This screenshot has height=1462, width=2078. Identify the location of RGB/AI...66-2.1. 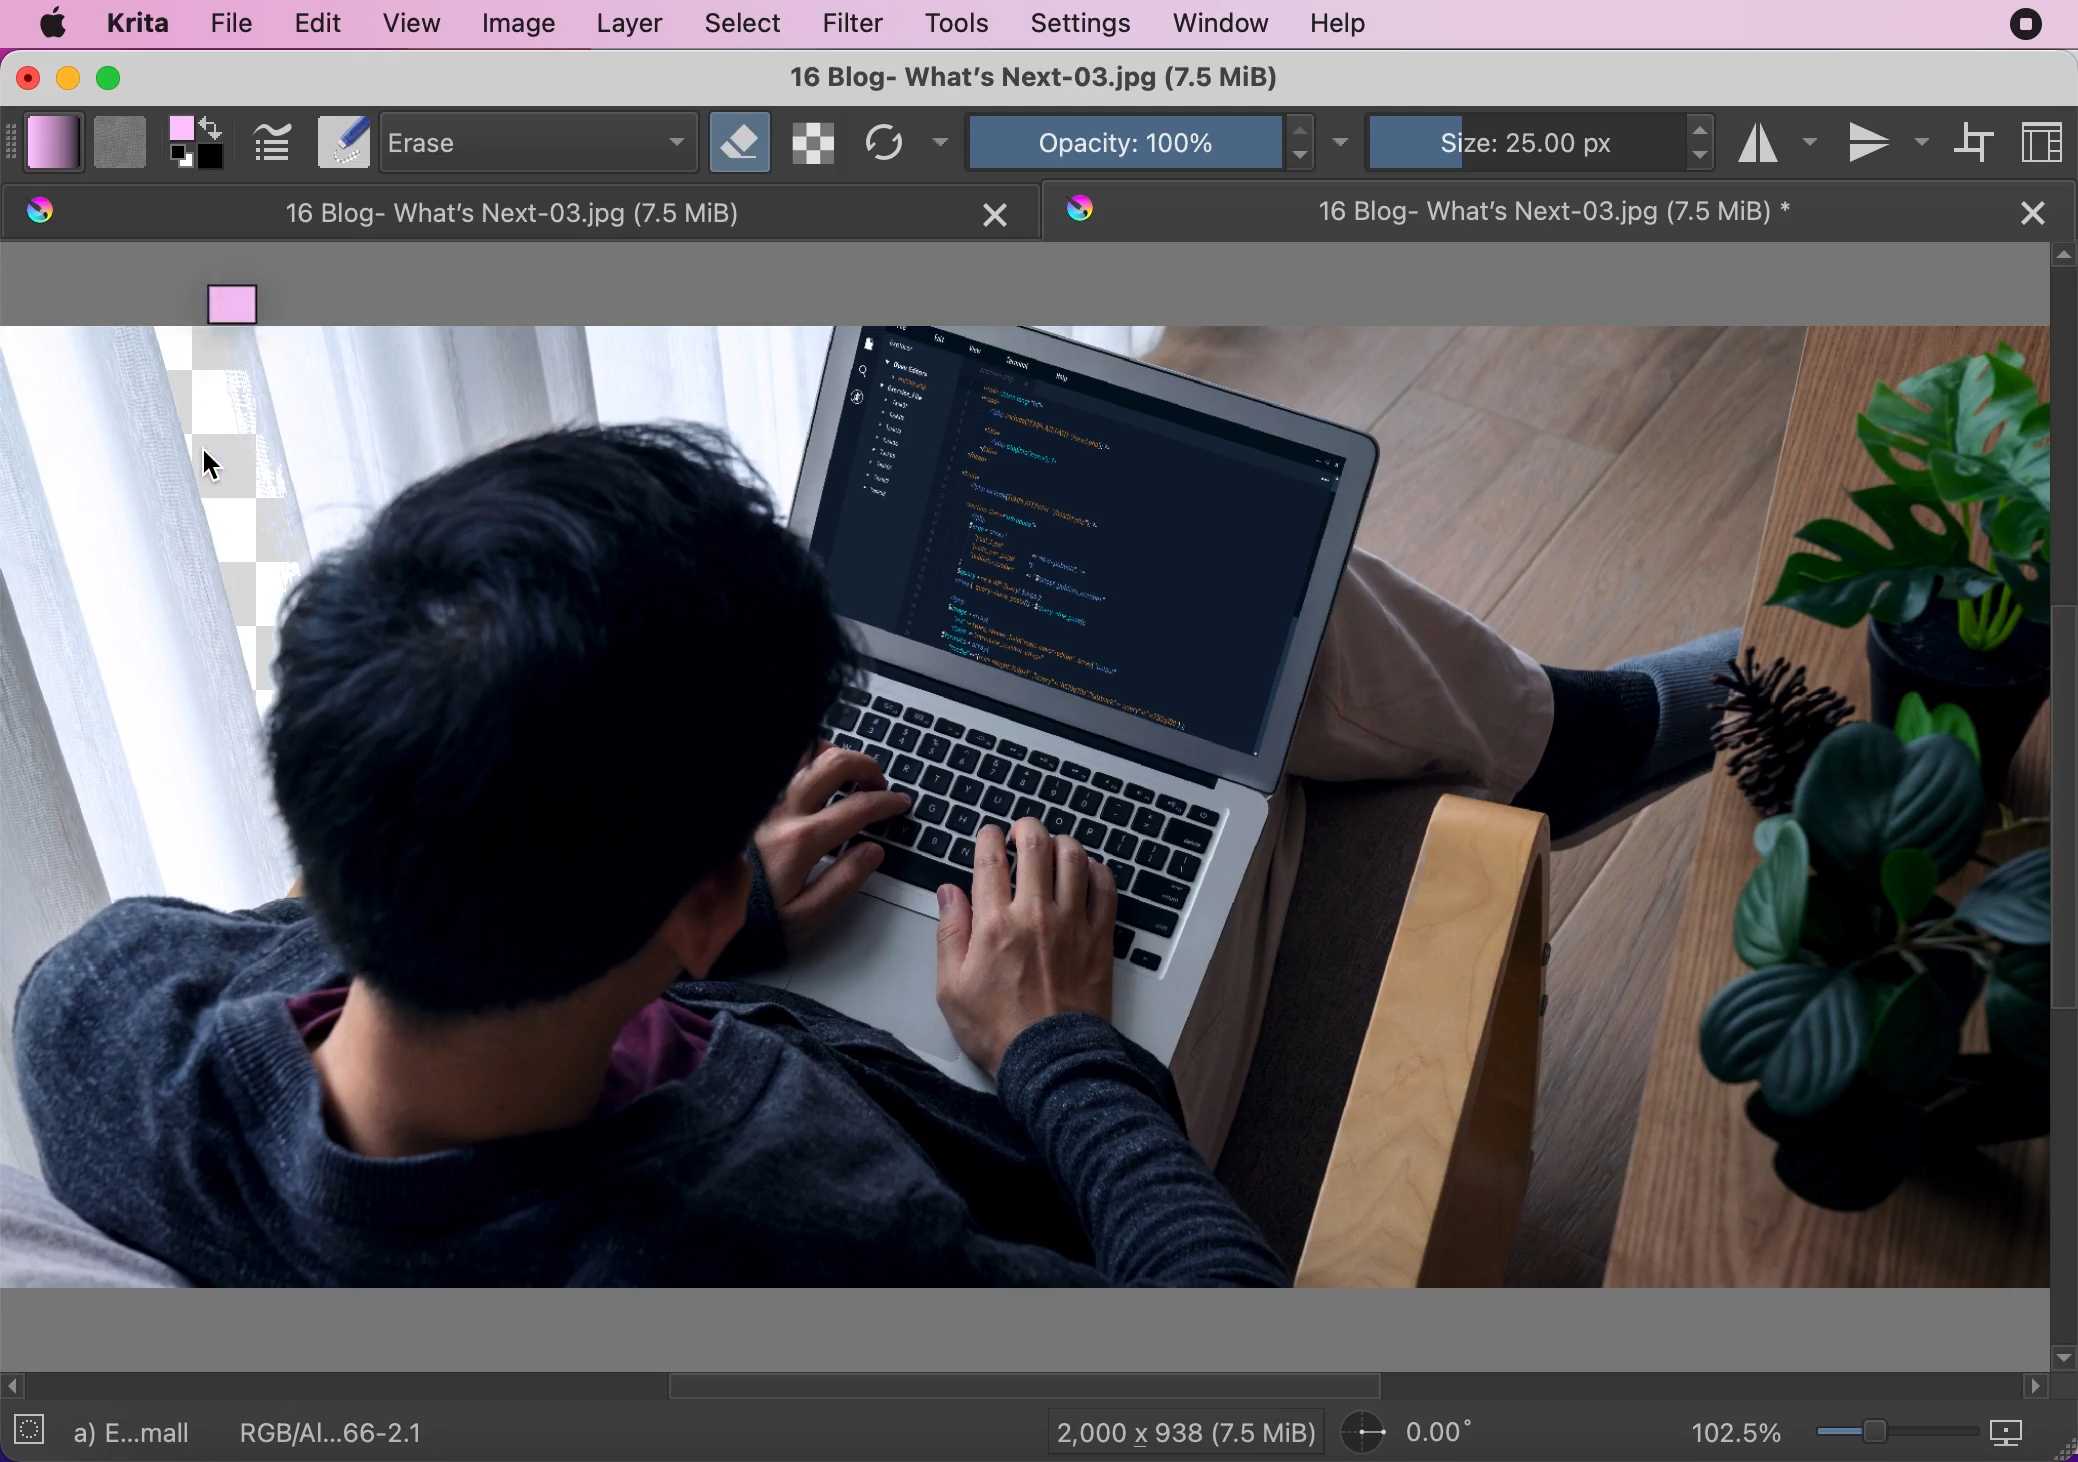
(338, 1432).